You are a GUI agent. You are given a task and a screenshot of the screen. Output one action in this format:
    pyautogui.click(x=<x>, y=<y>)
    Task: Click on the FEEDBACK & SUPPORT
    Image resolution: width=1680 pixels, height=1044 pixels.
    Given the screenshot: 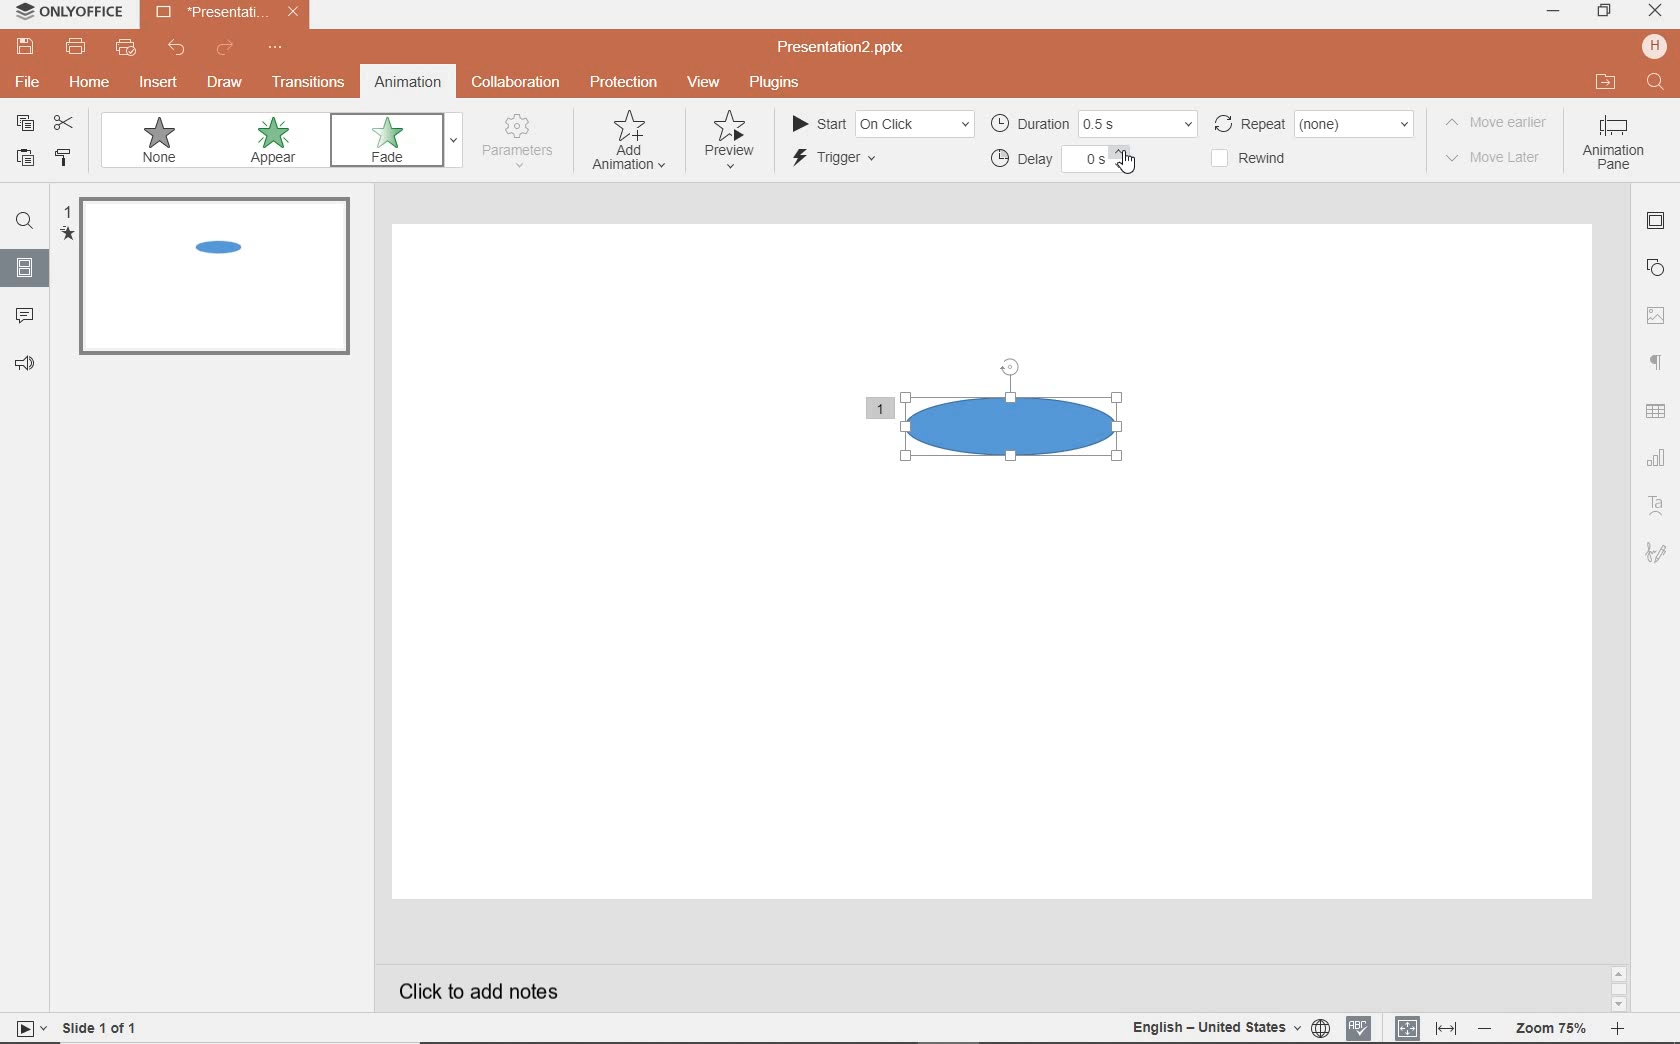 What is the action you would take?
    pyautogui.click(x=24, y=365)
    